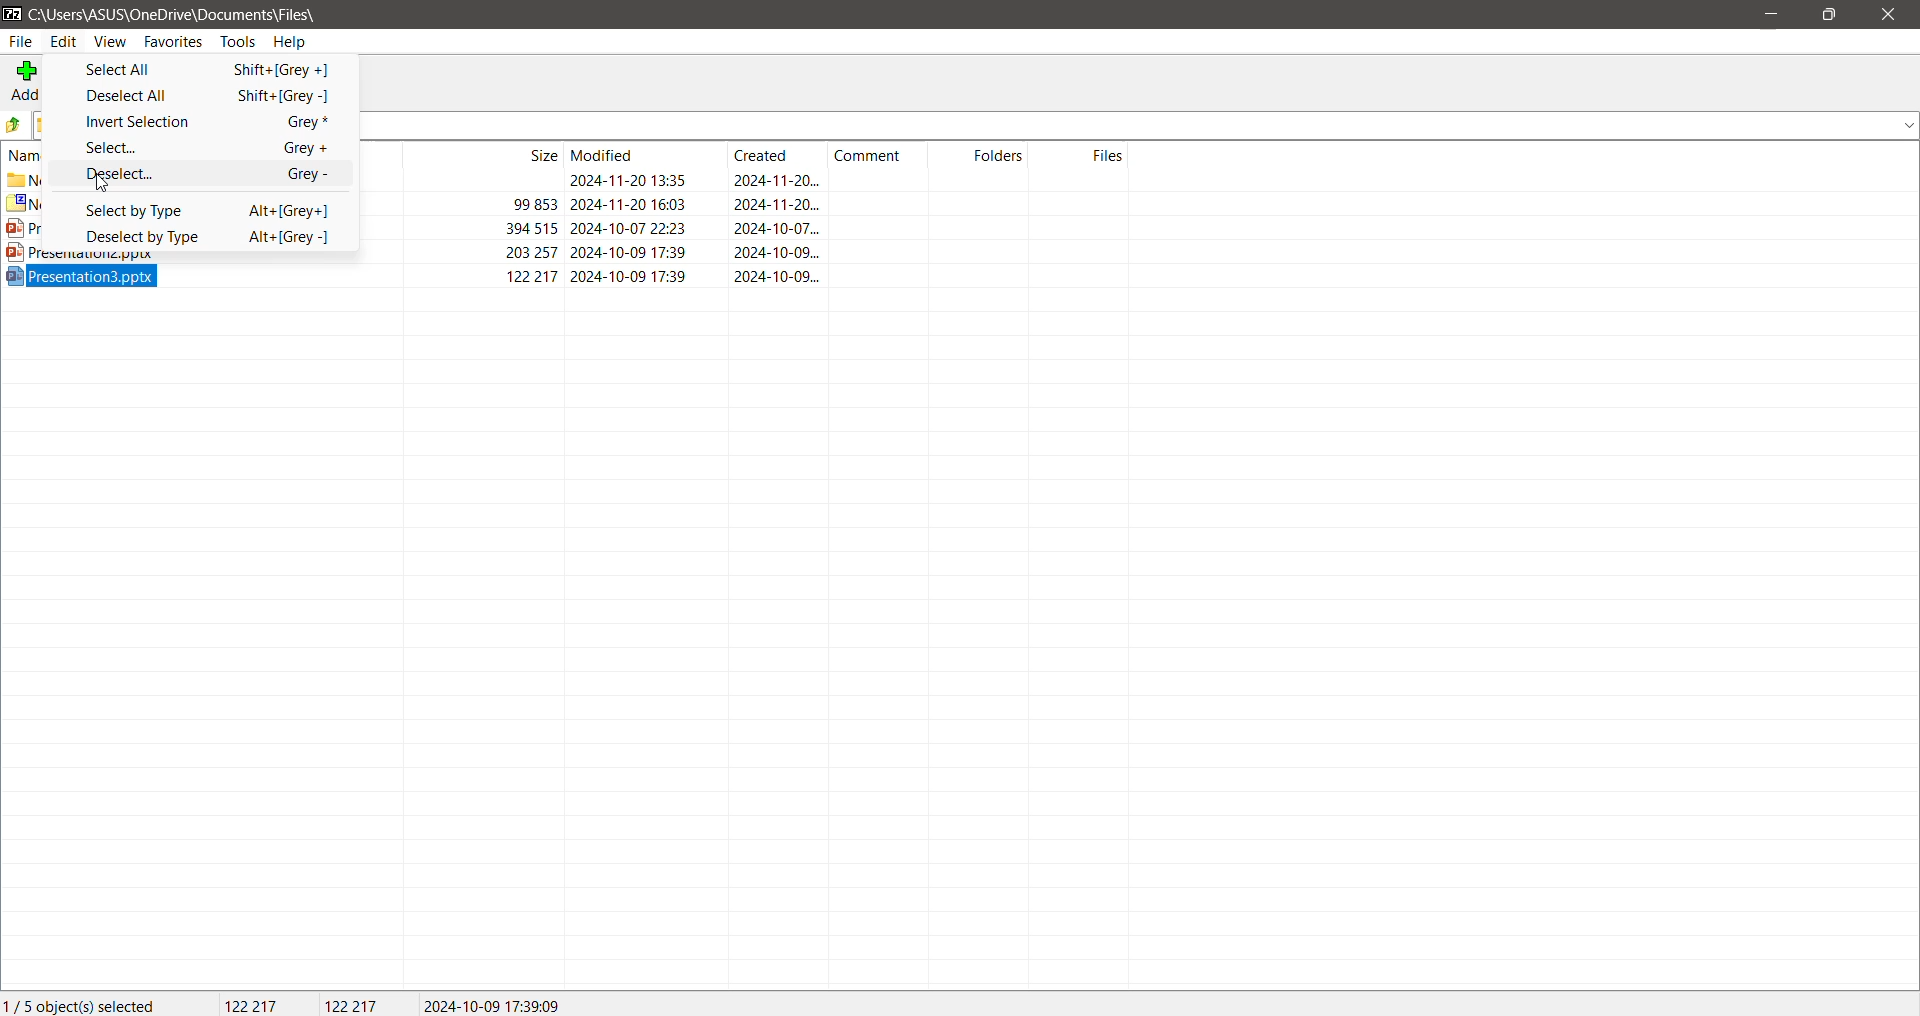  Describe the element at coordinates (638, 155) in the screenshot. I see `Files Modified Date` at that location.